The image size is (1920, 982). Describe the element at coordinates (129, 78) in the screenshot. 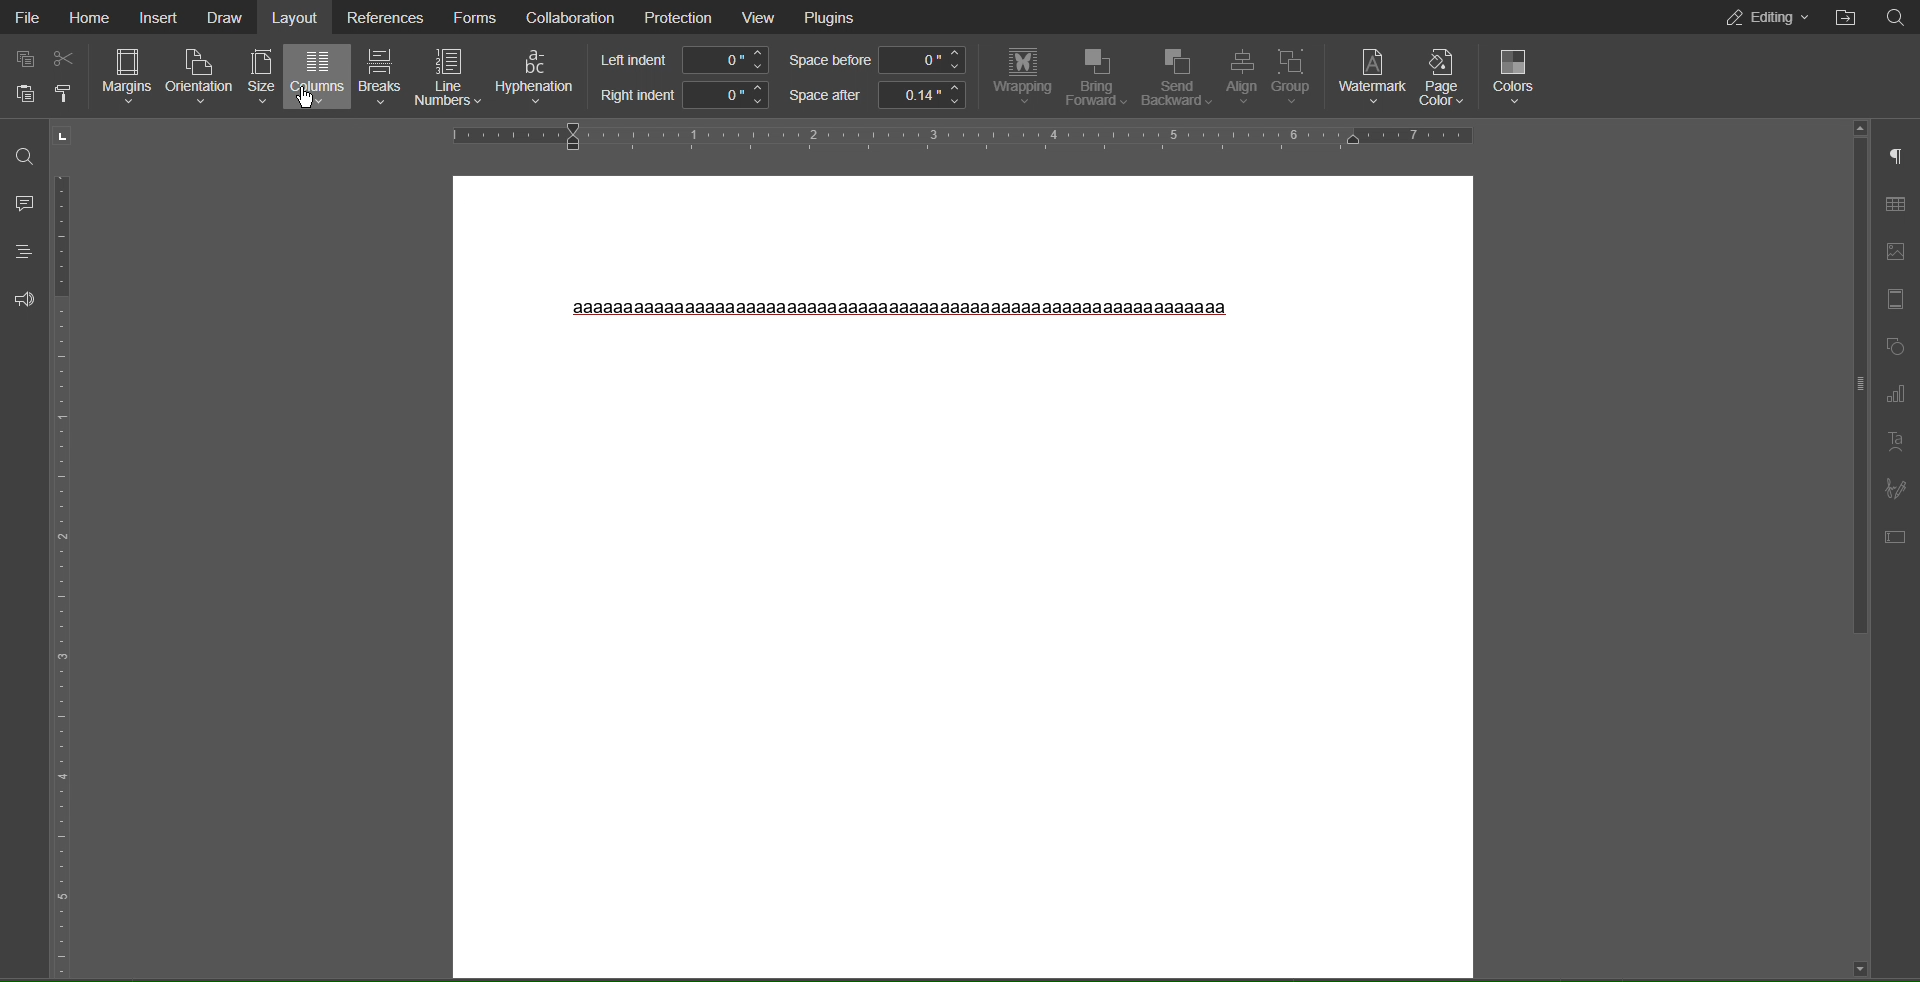

I see `Margins` at that location.